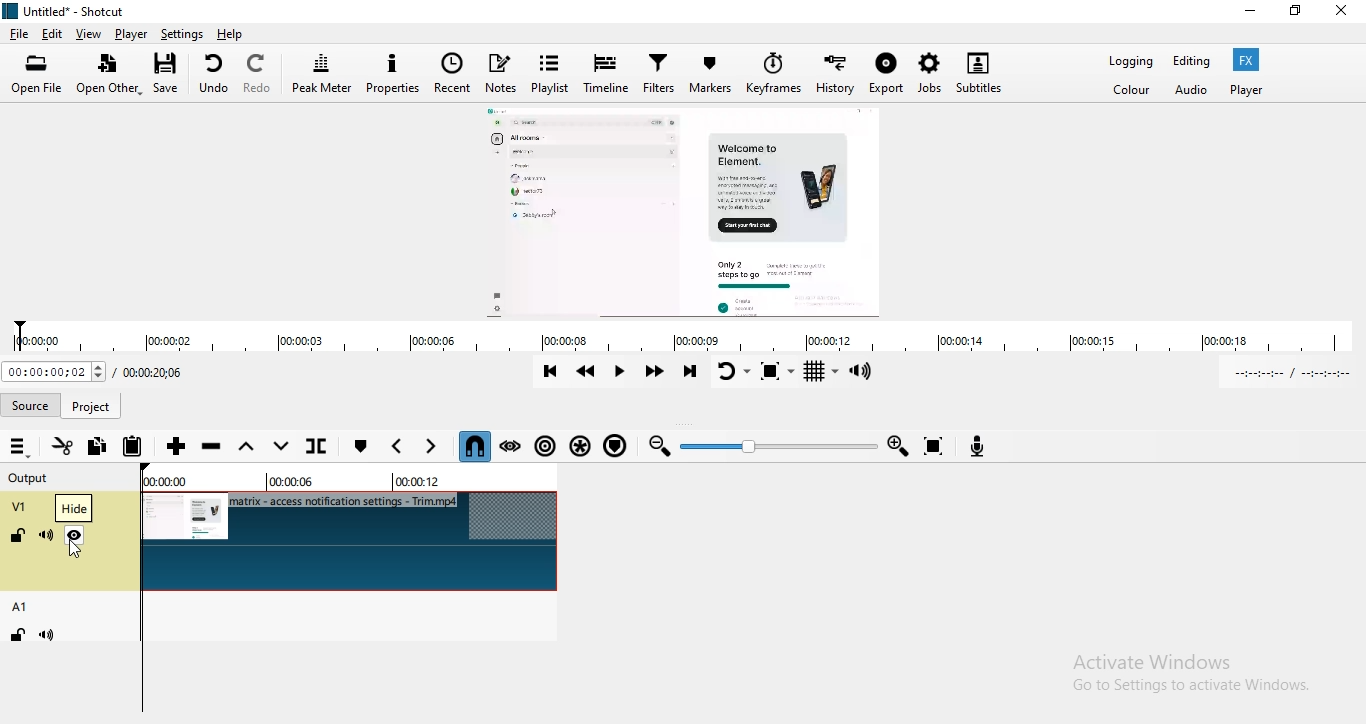 The width and height of the screenshot is (1366, 724). Describe the element at coordinates (511, 446) in the screenshot. I see `Scrub while dragging` at that location.